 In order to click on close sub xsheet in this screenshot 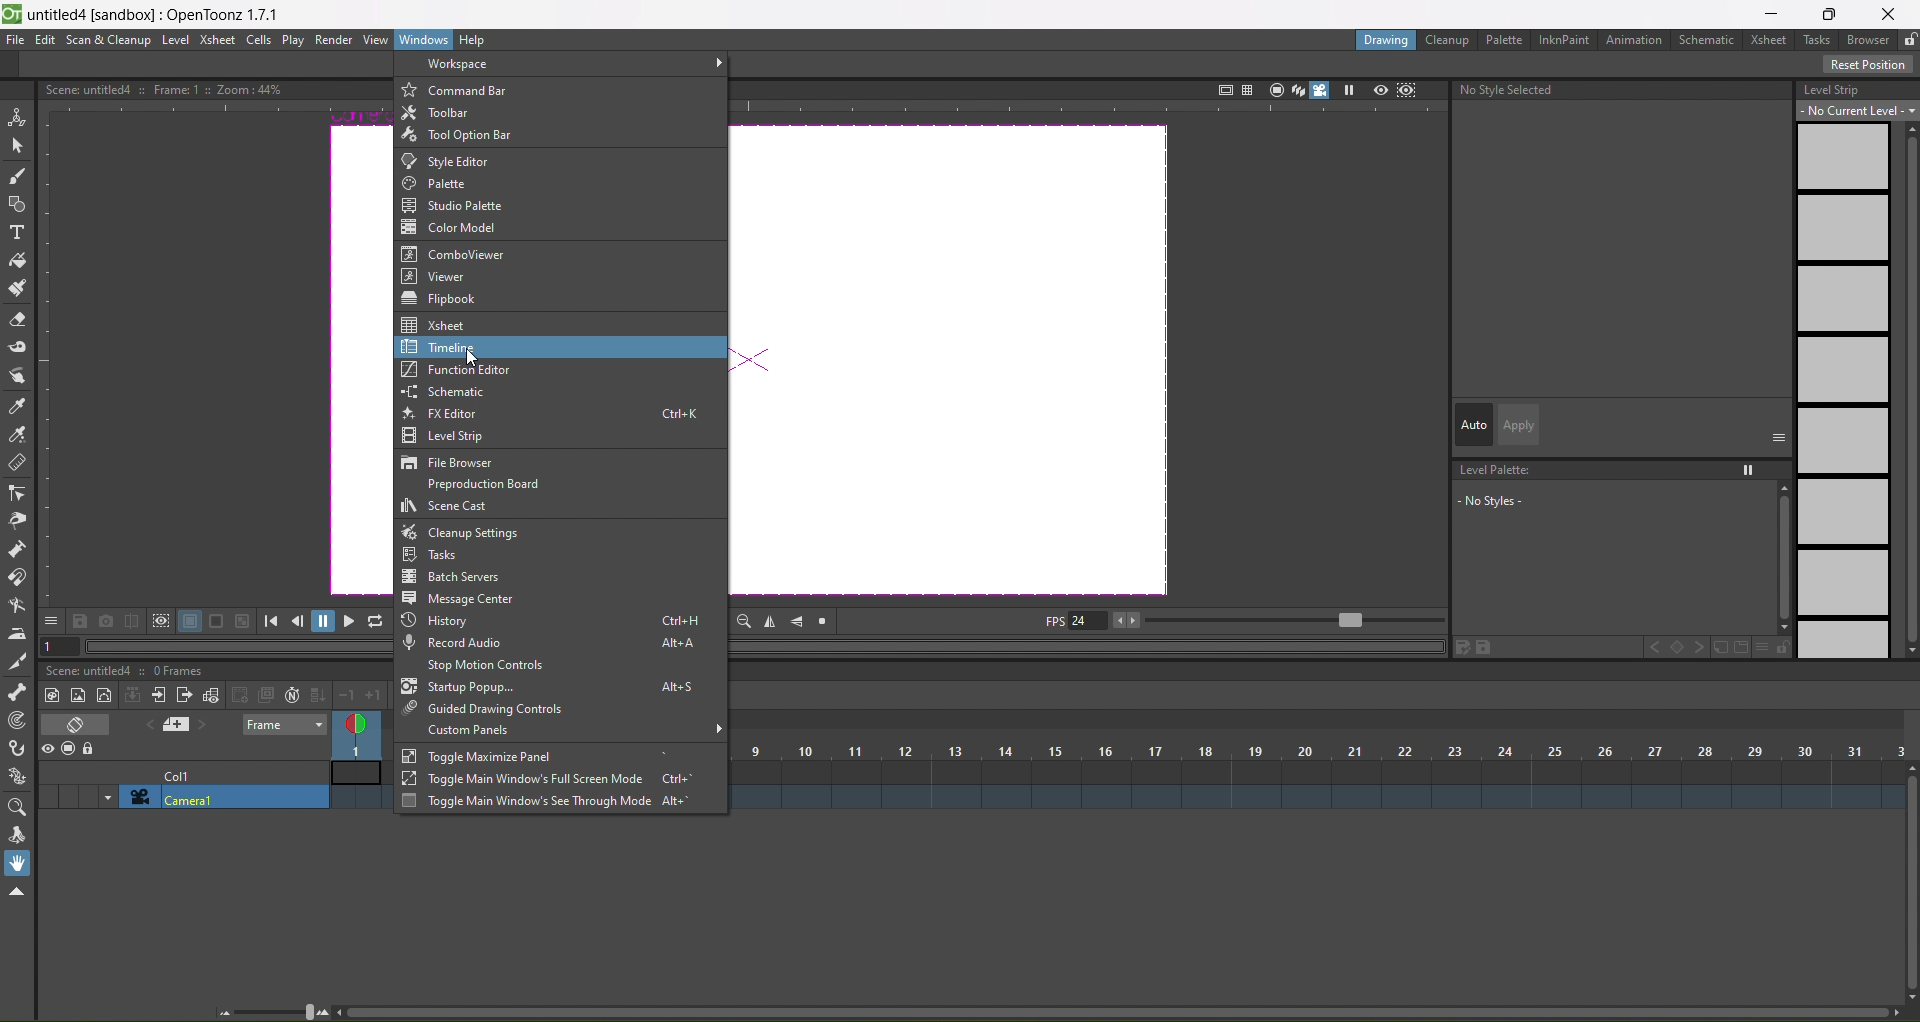, I will do `click(158, 695)`.